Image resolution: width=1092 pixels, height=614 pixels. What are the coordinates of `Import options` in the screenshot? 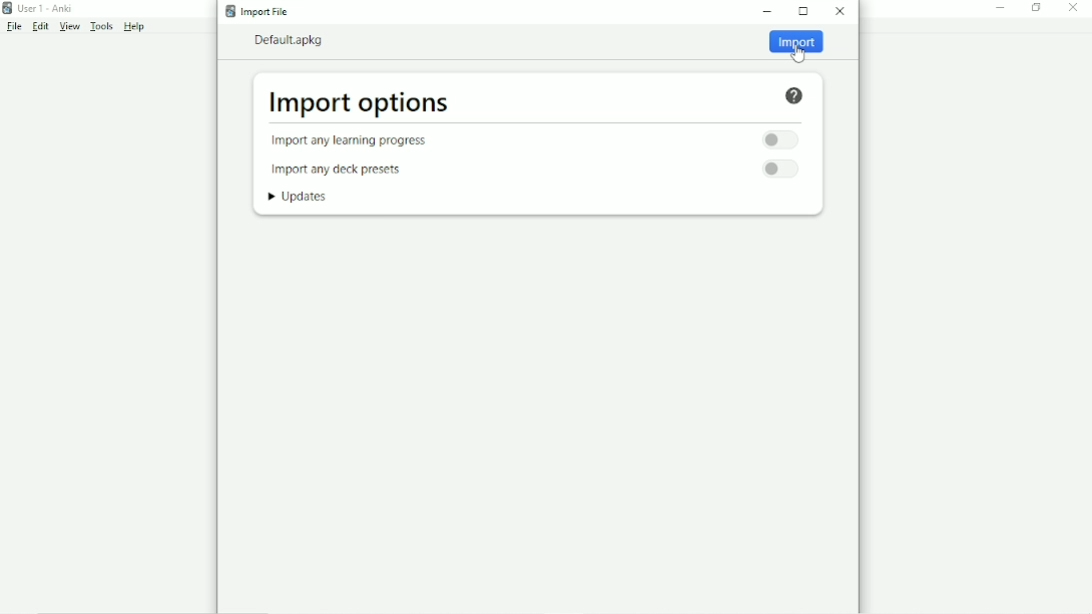 It's located at (359, 103).